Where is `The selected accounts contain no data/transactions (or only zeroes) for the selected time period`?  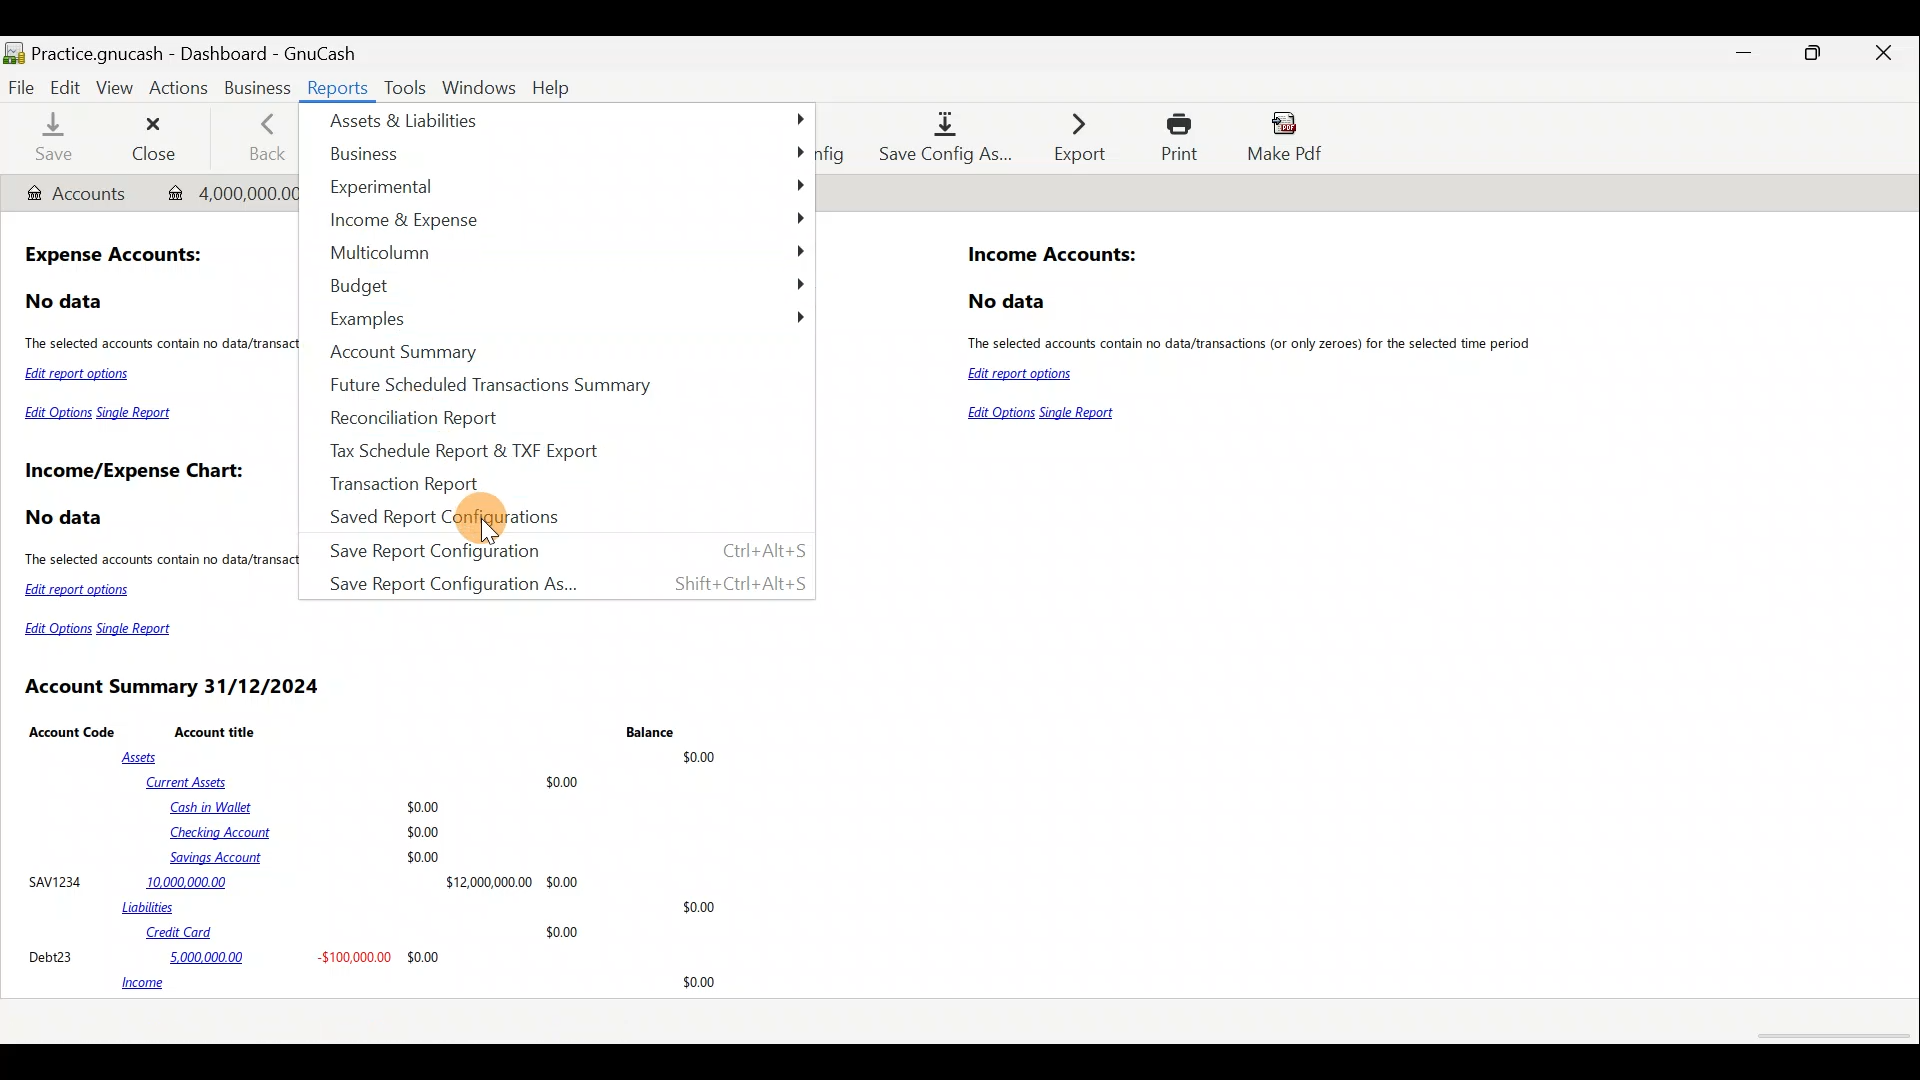
The selected accounts contain no data/transactions (or only zeroes) for the selected time period is located at coordinates (1258, 343).